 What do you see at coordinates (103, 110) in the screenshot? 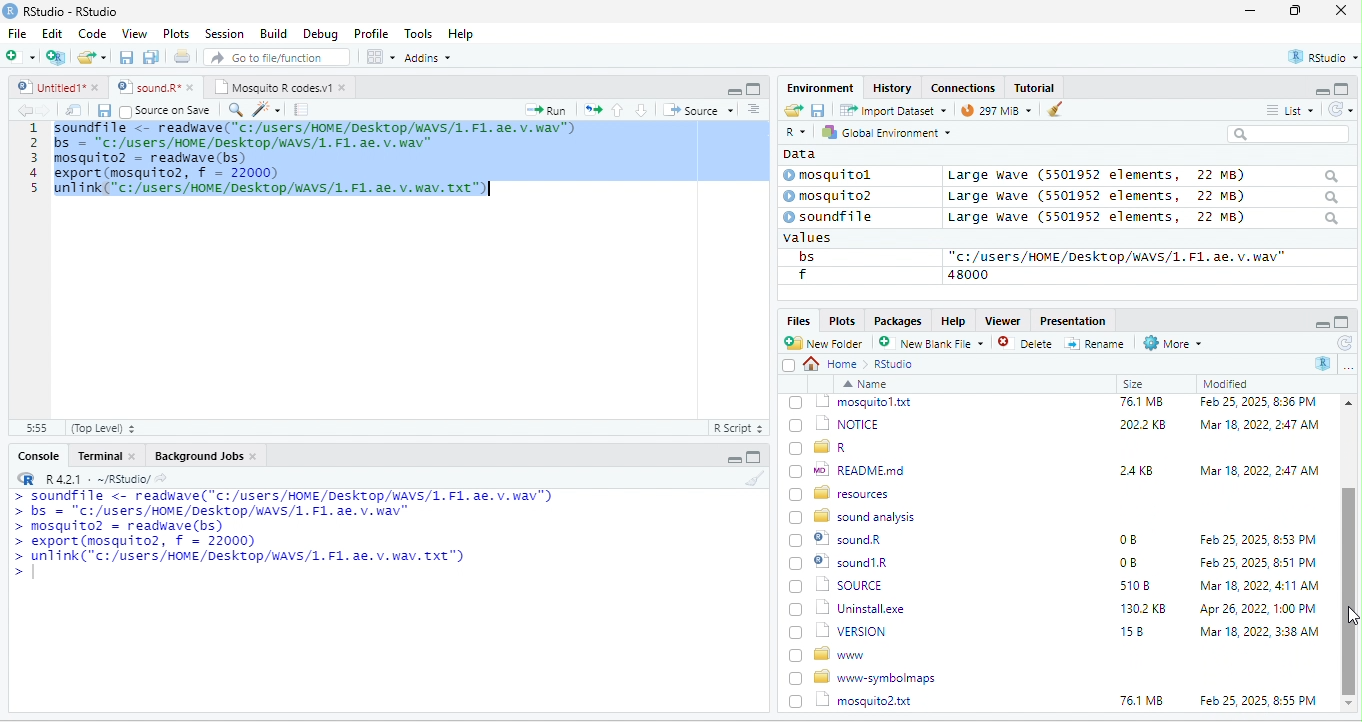
I see `save` at bounding box center [103, 110].